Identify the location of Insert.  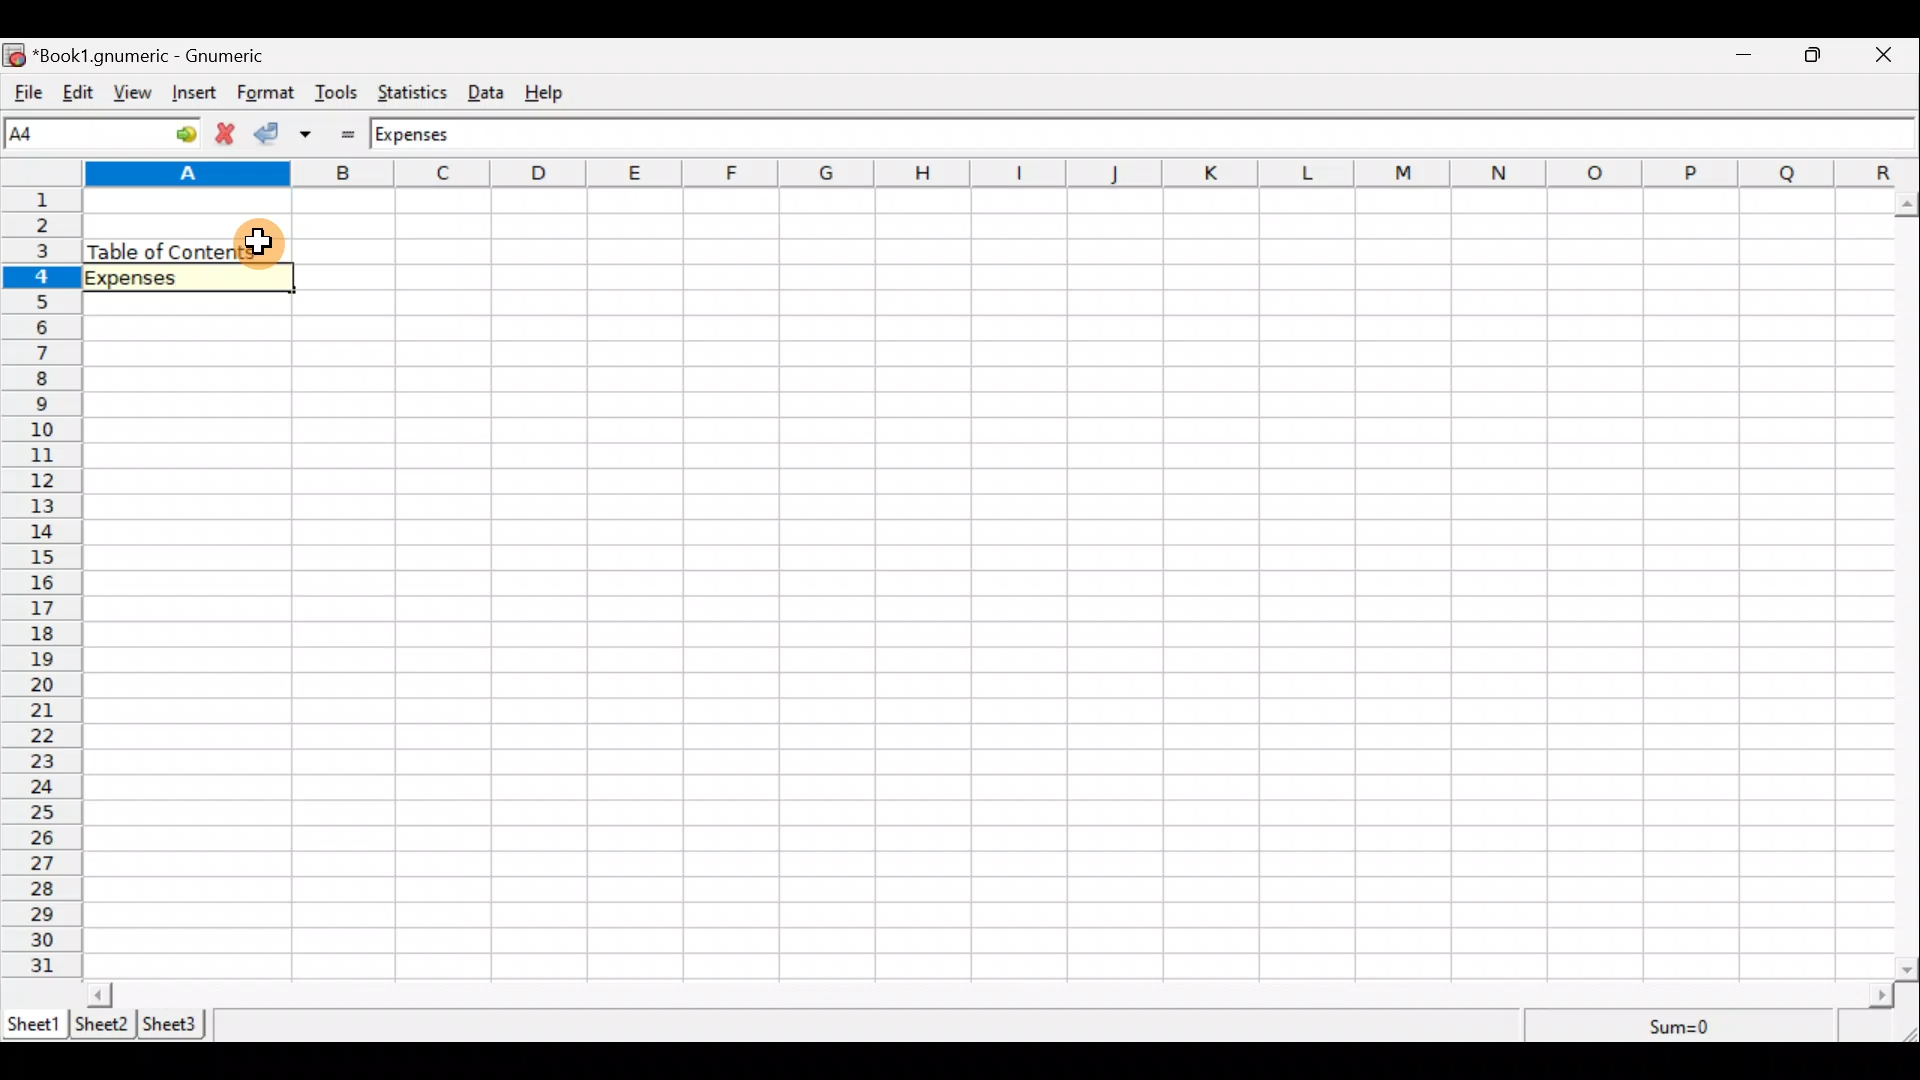
(197, 95).